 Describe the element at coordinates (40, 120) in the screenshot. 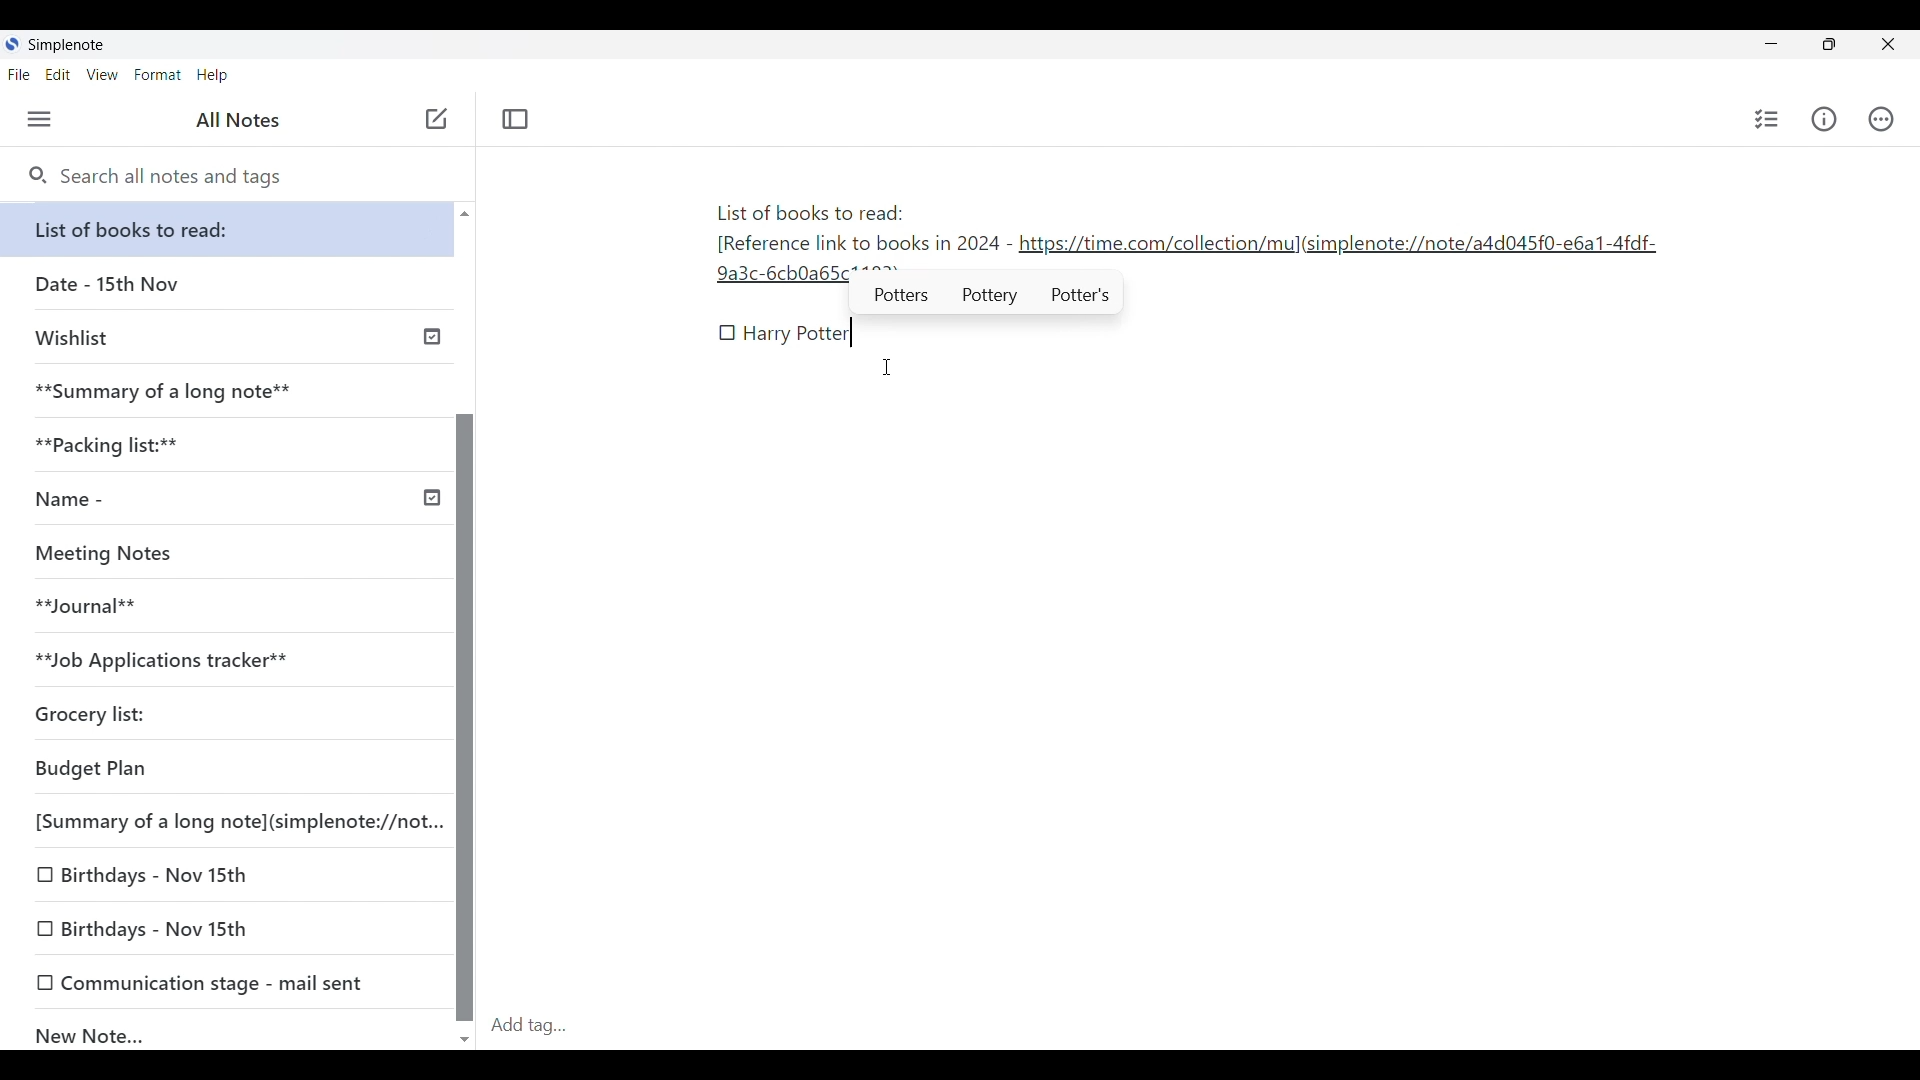

I see `Menu` at that location.